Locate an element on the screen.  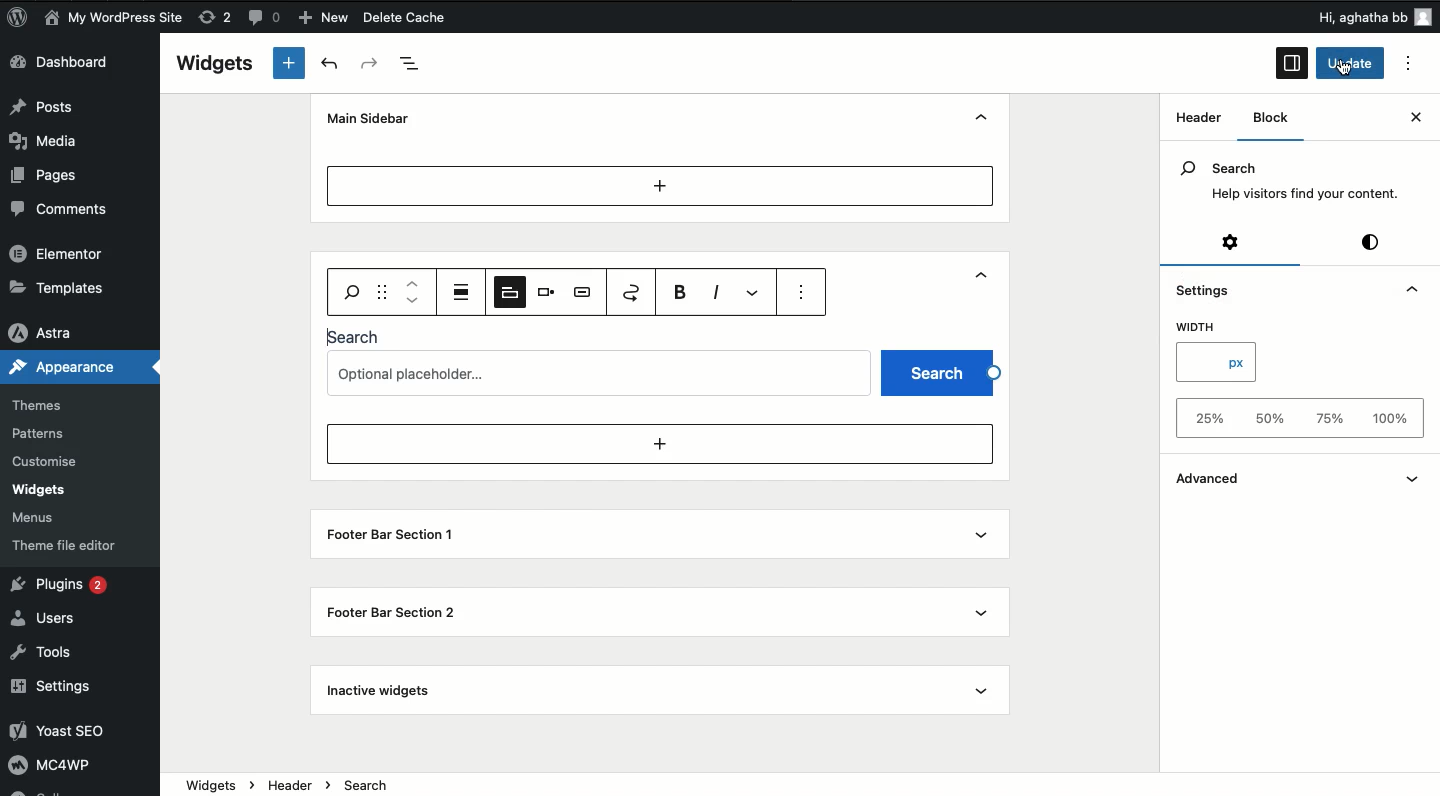
Italics is located at coordinates (716, 290).